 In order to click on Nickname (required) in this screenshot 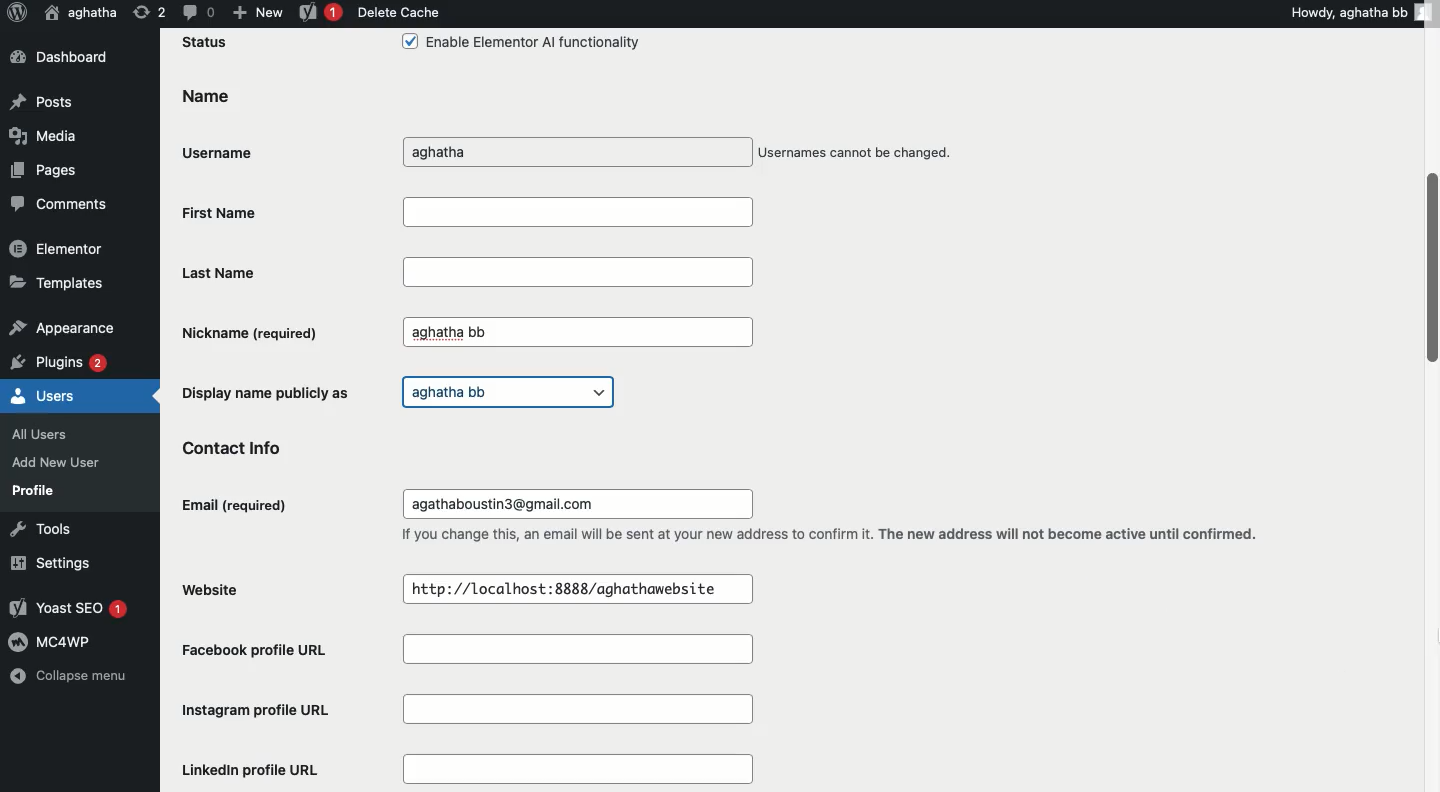, I will do `click(254, 332)`.